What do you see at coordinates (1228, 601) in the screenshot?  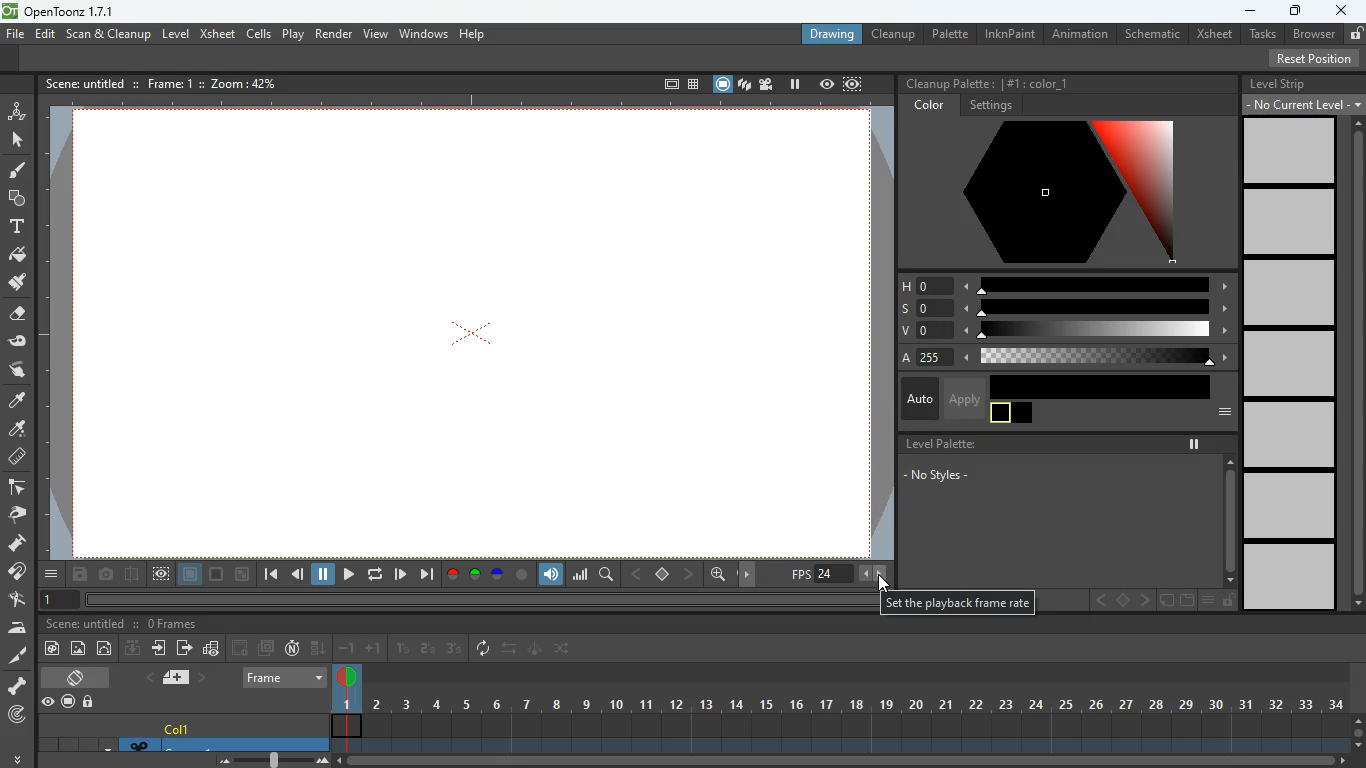 I see `unlock` at bounding box center [1228, 601].